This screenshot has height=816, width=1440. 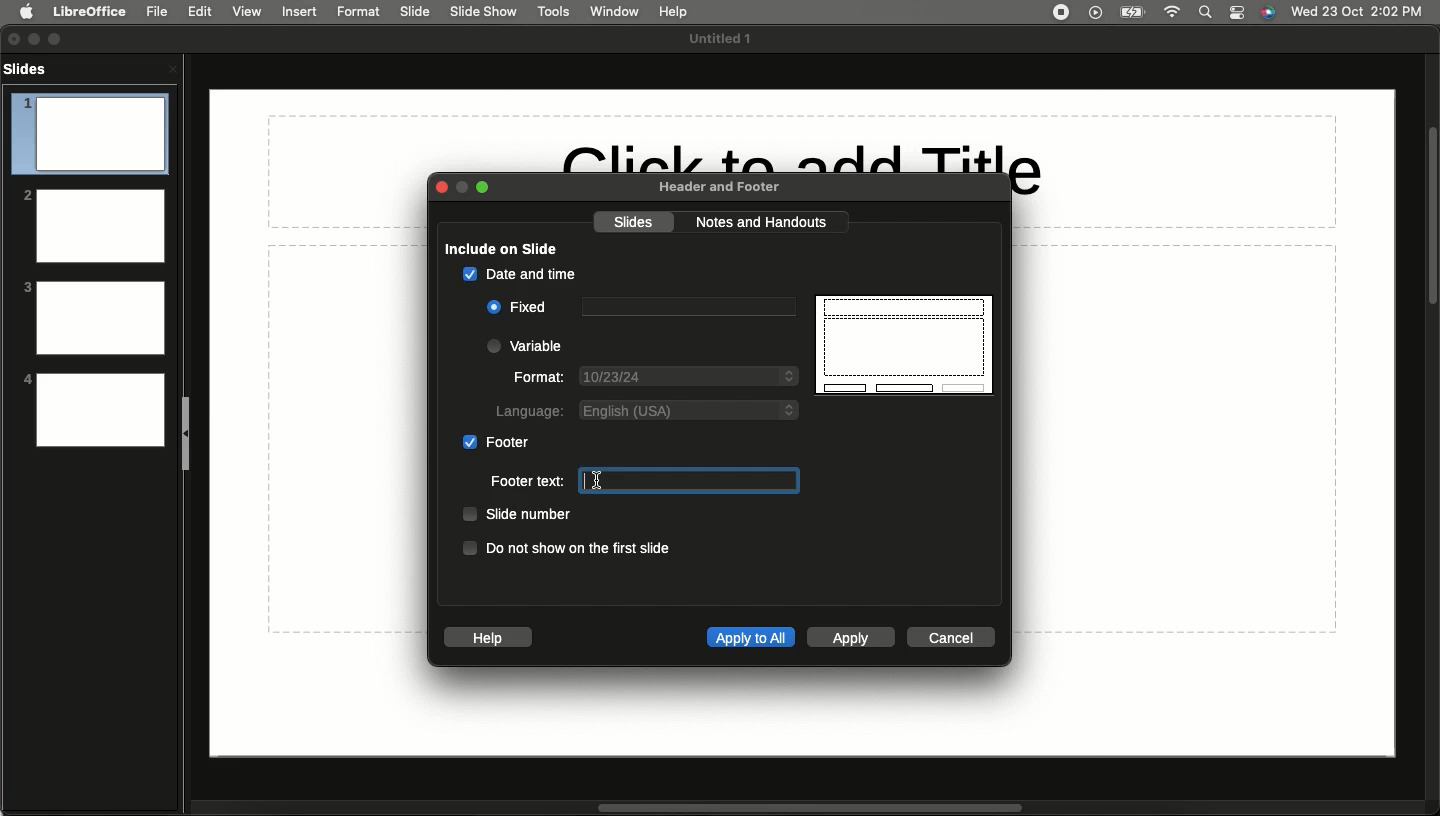 I want to click on Recording, so click(x=1060, y=11).